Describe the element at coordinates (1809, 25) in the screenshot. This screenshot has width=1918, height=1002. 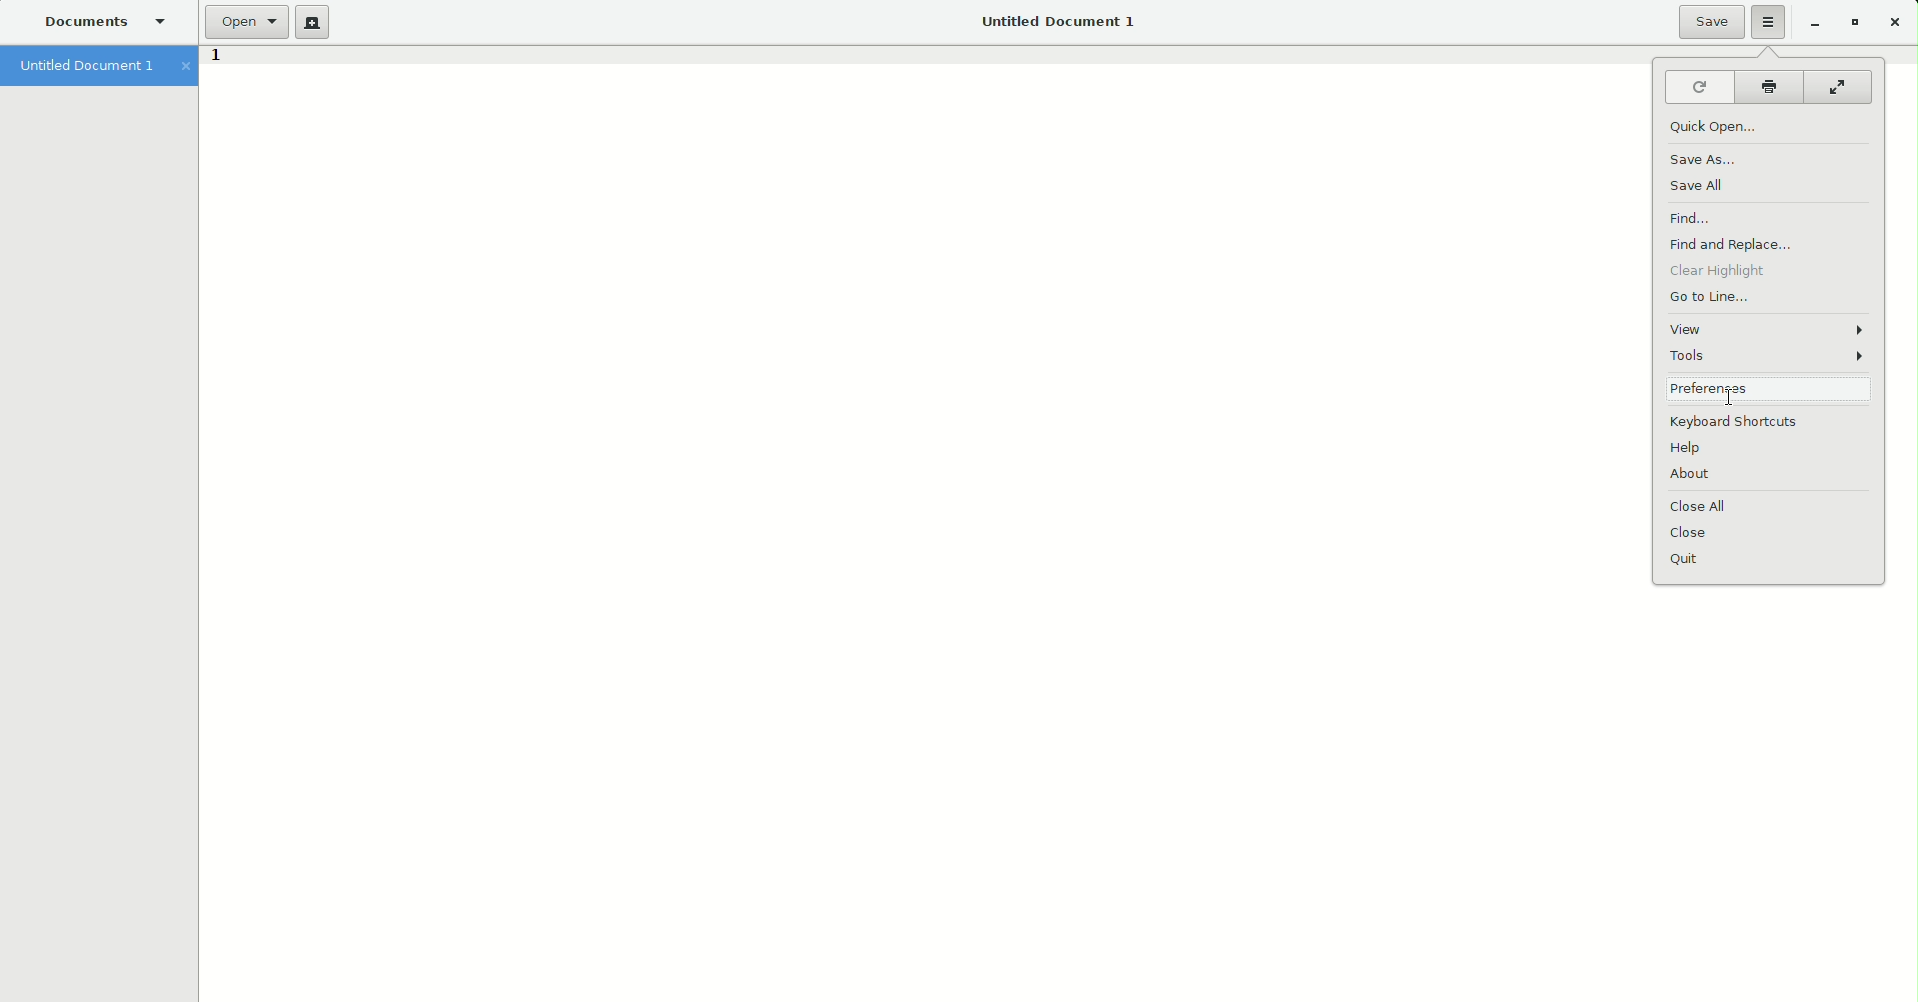
I see `Restore` at that location.